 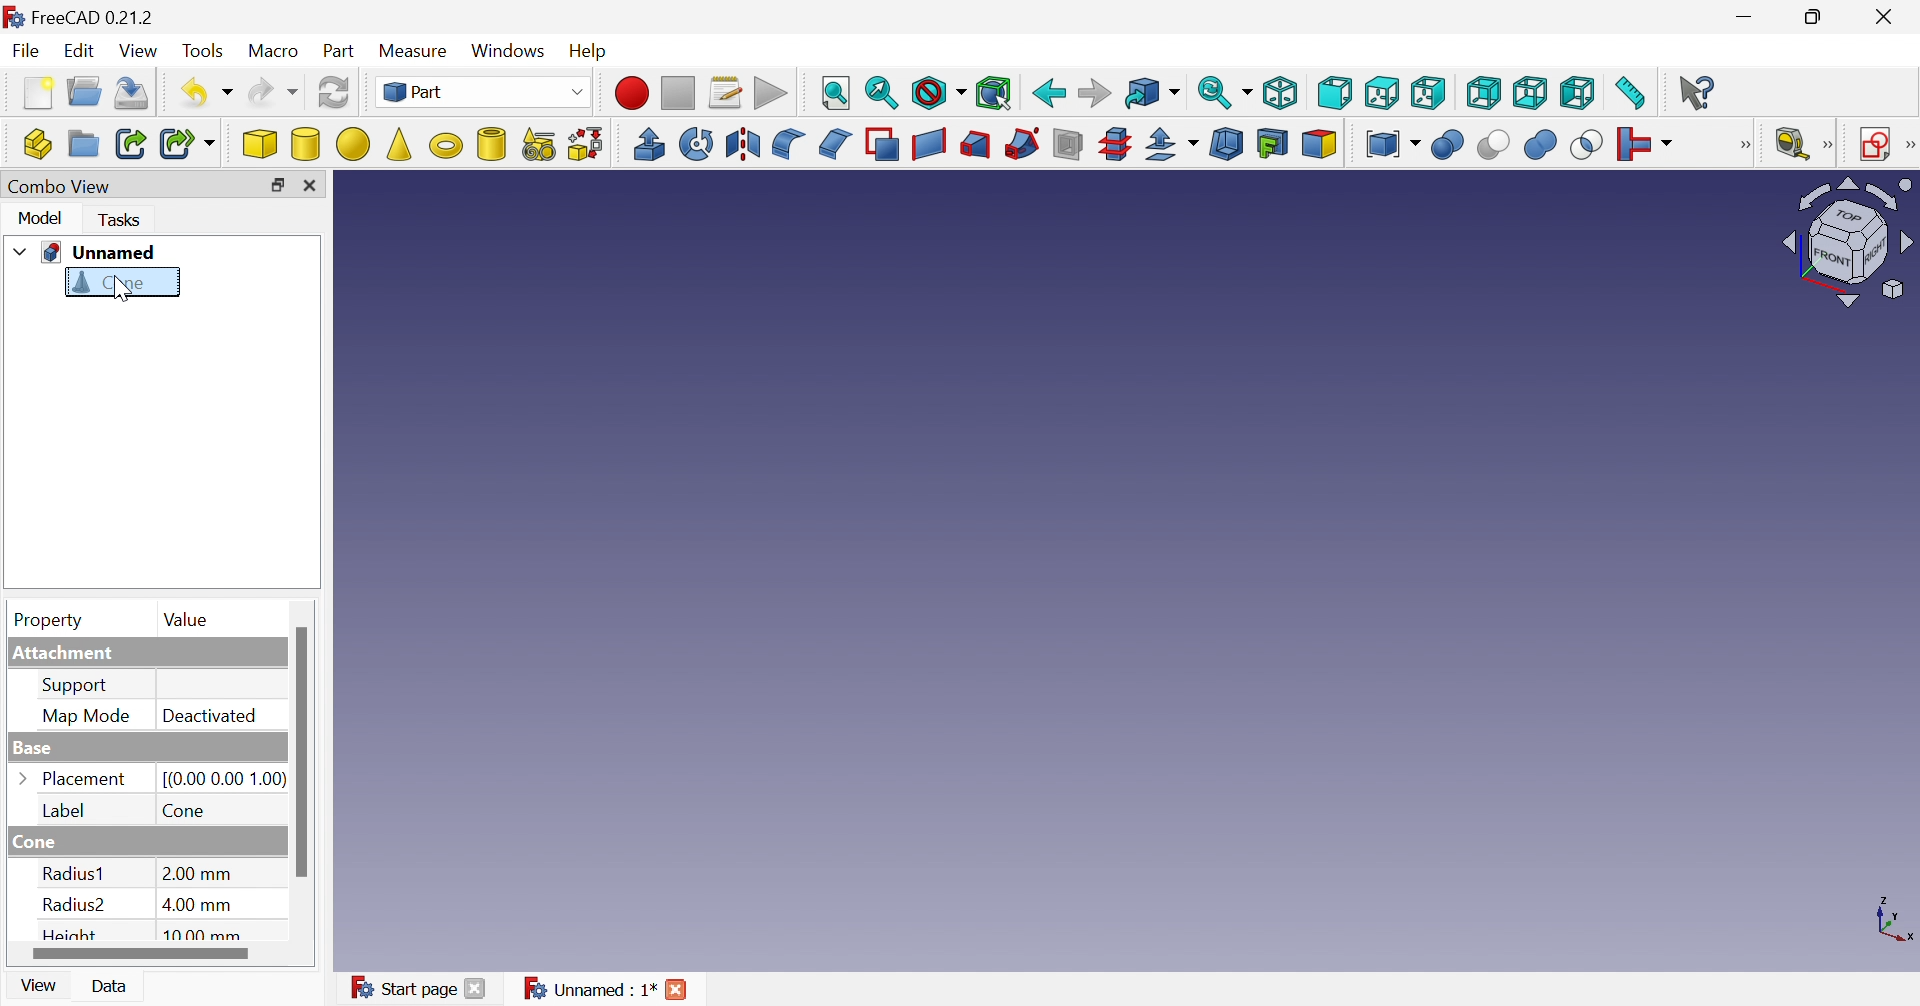 What do you see at coordinates (61, 187) in the screenshot?
I see `Combo View` at bounding box center [61, 187].